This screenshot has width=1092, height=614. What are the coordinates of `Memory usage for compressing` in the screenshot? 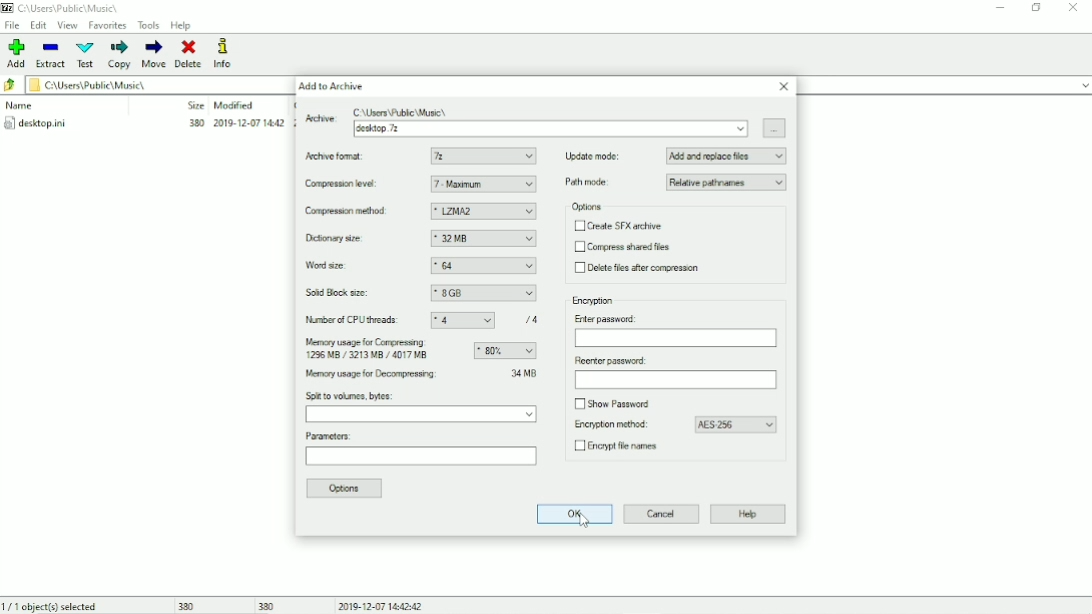 It's located at (505, 351).